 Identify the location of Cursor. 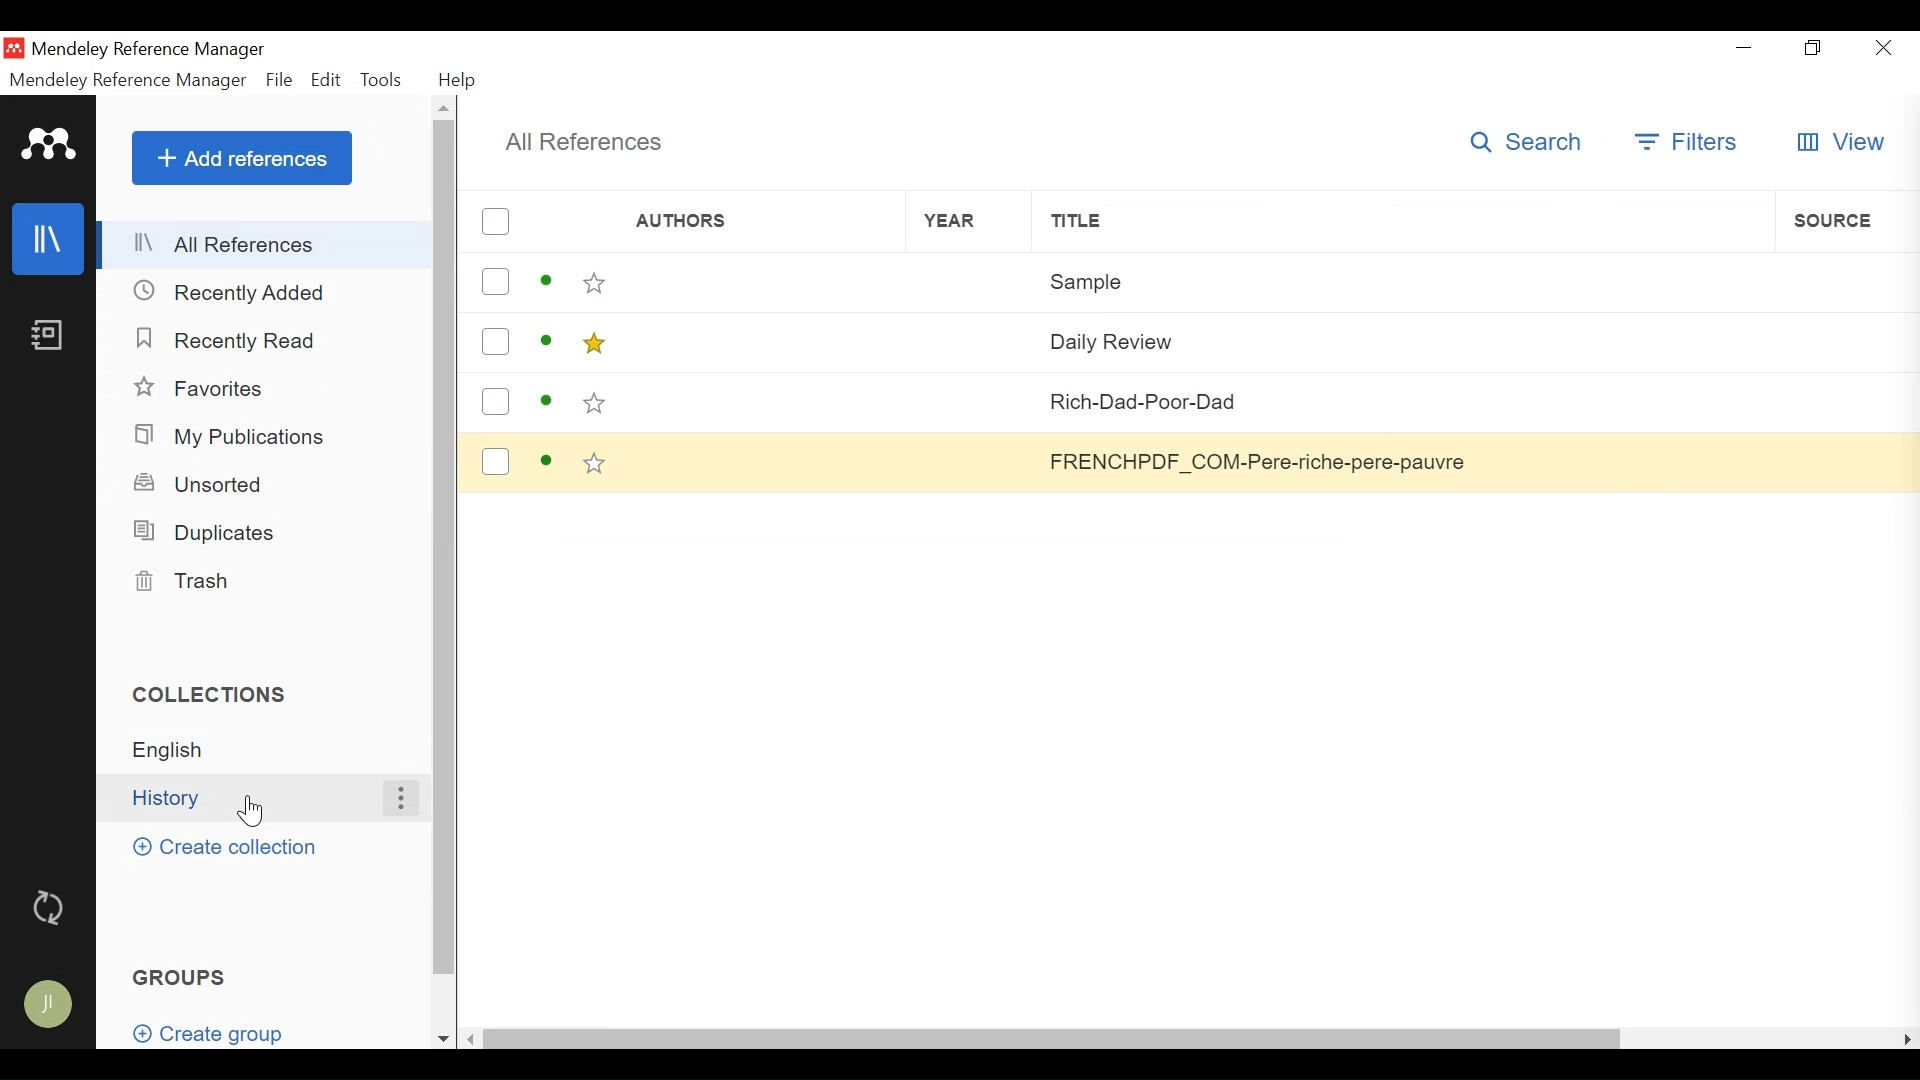
(255, 810).